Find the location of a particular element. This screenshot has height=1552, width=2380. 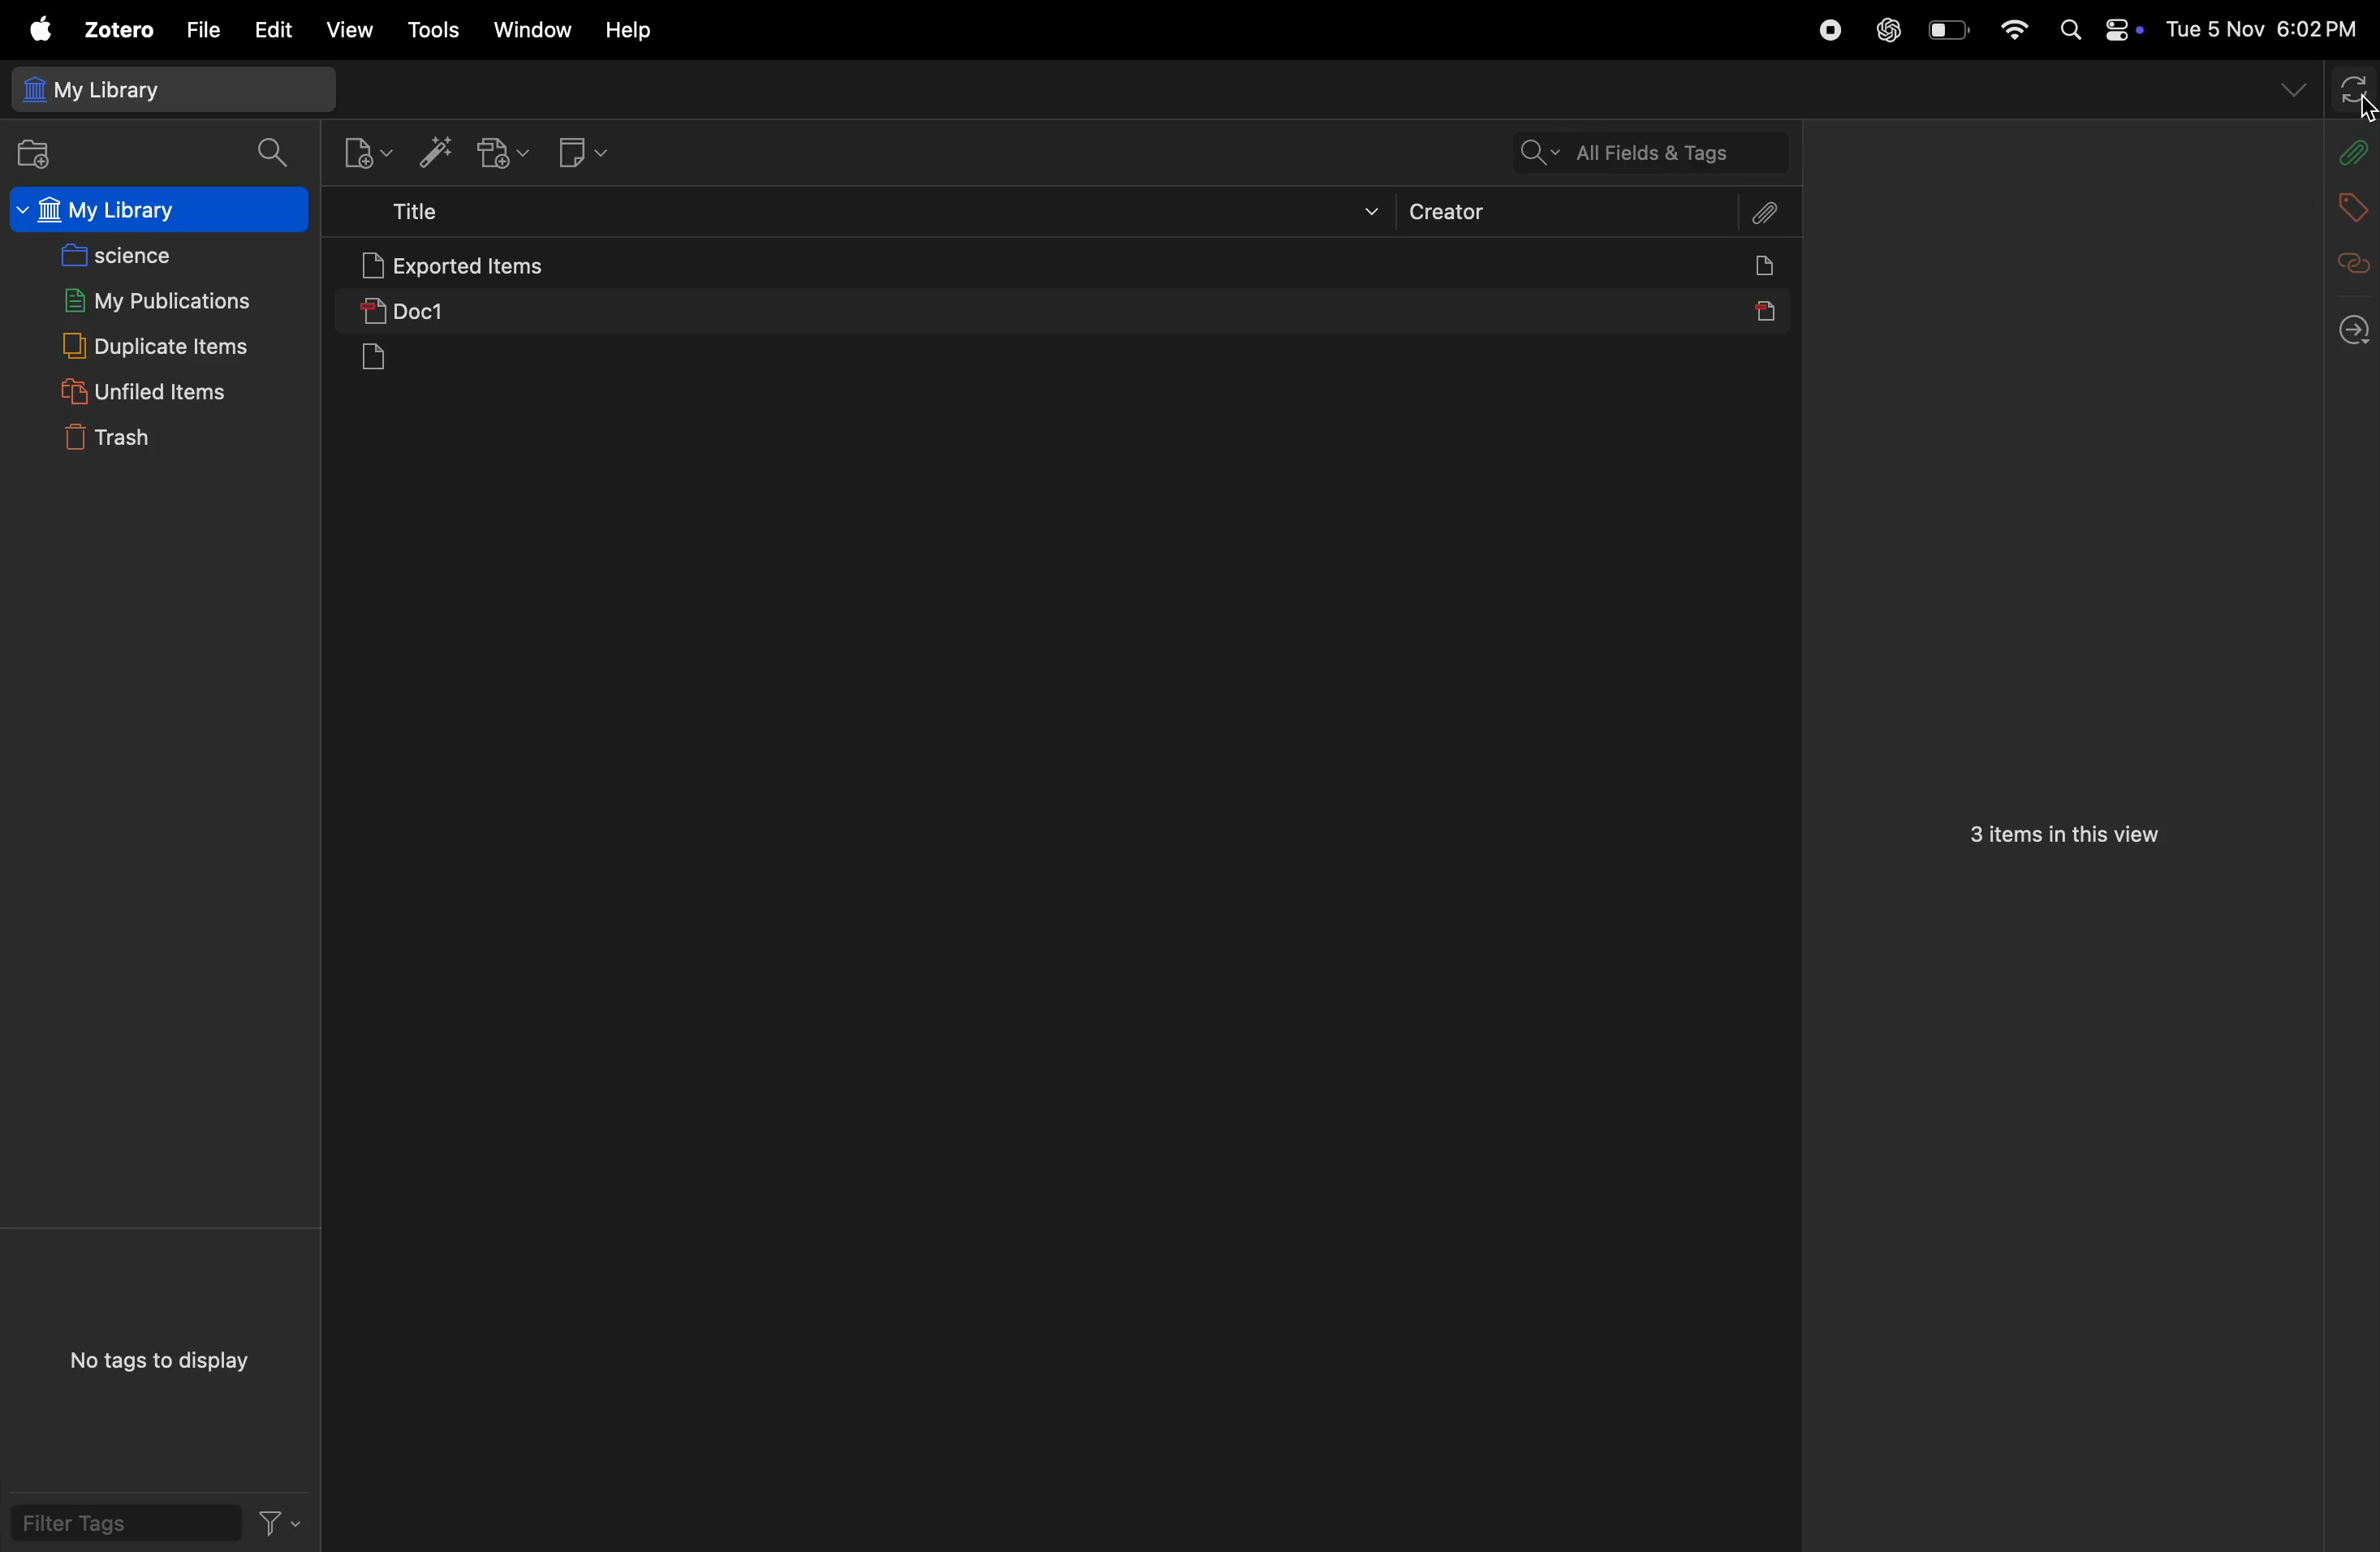

record is located at coordinates (1824, 29).